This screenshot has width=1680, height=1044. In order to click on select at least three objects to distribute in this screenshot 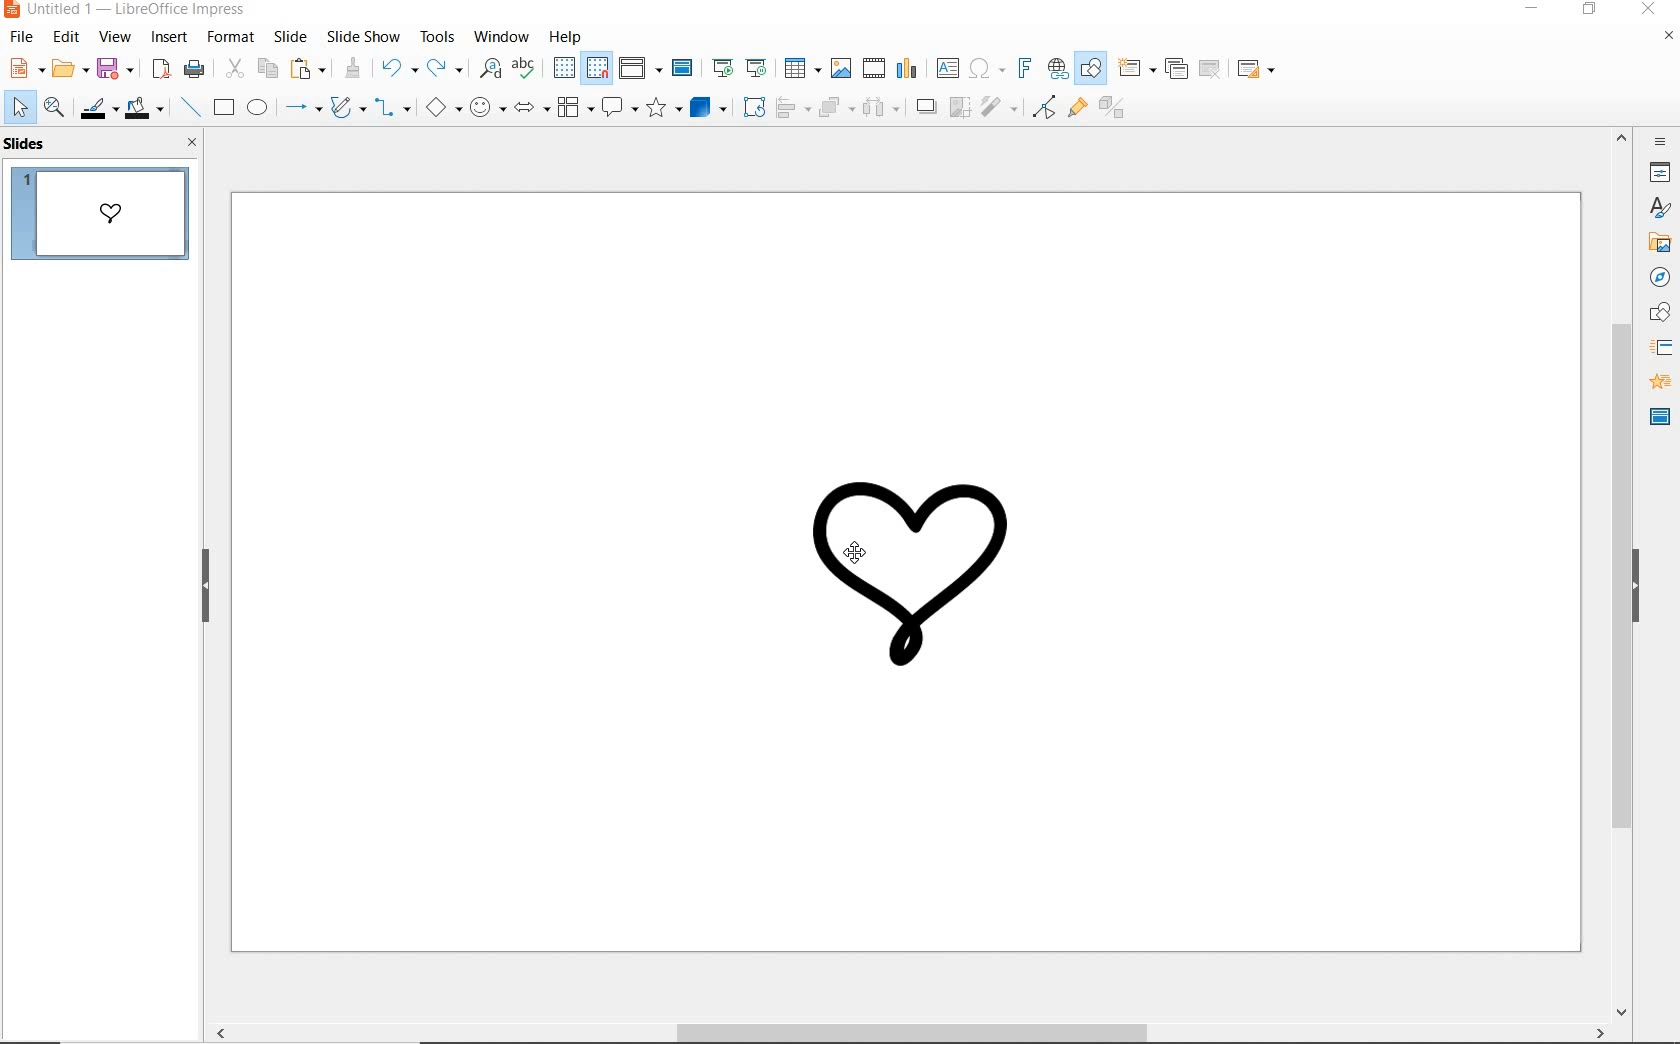, I will do `click(882, 109)`.